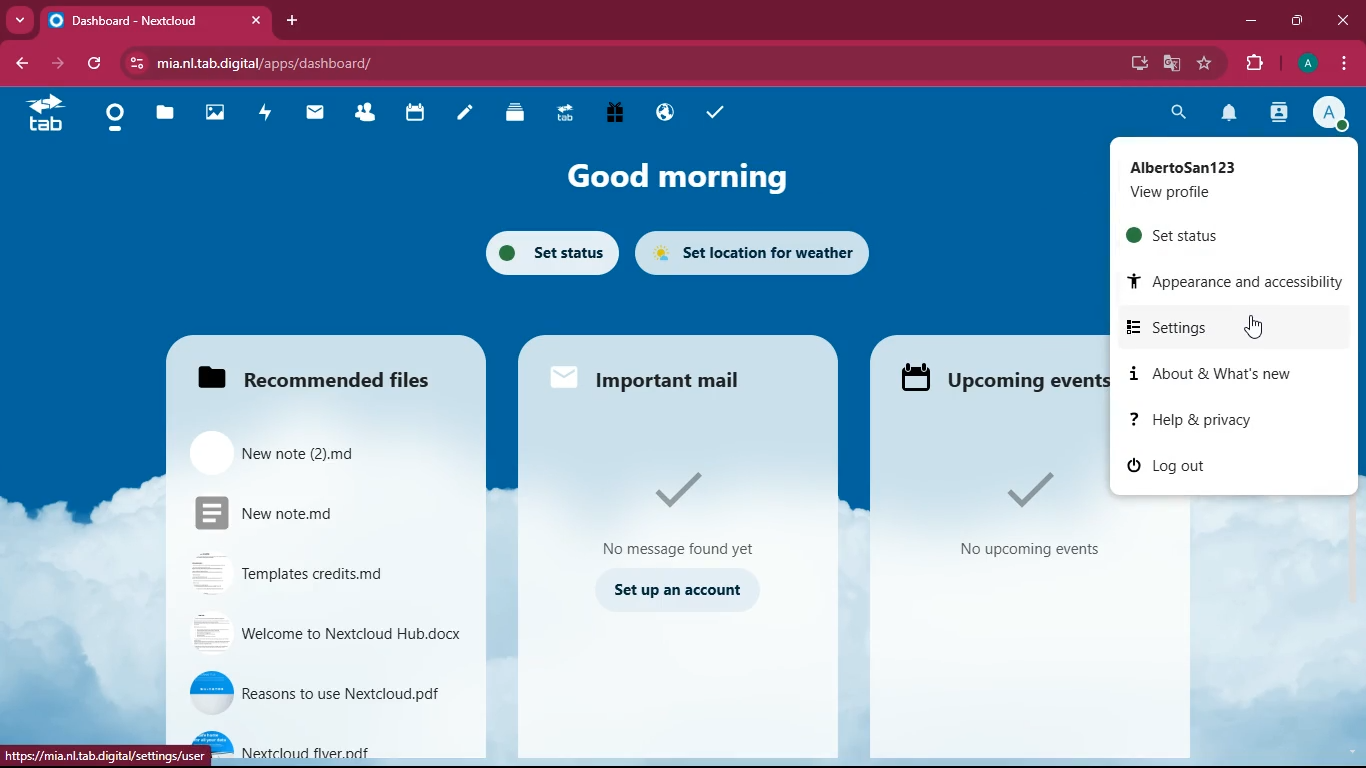  I want to click on notifications, so click(1226, 114).